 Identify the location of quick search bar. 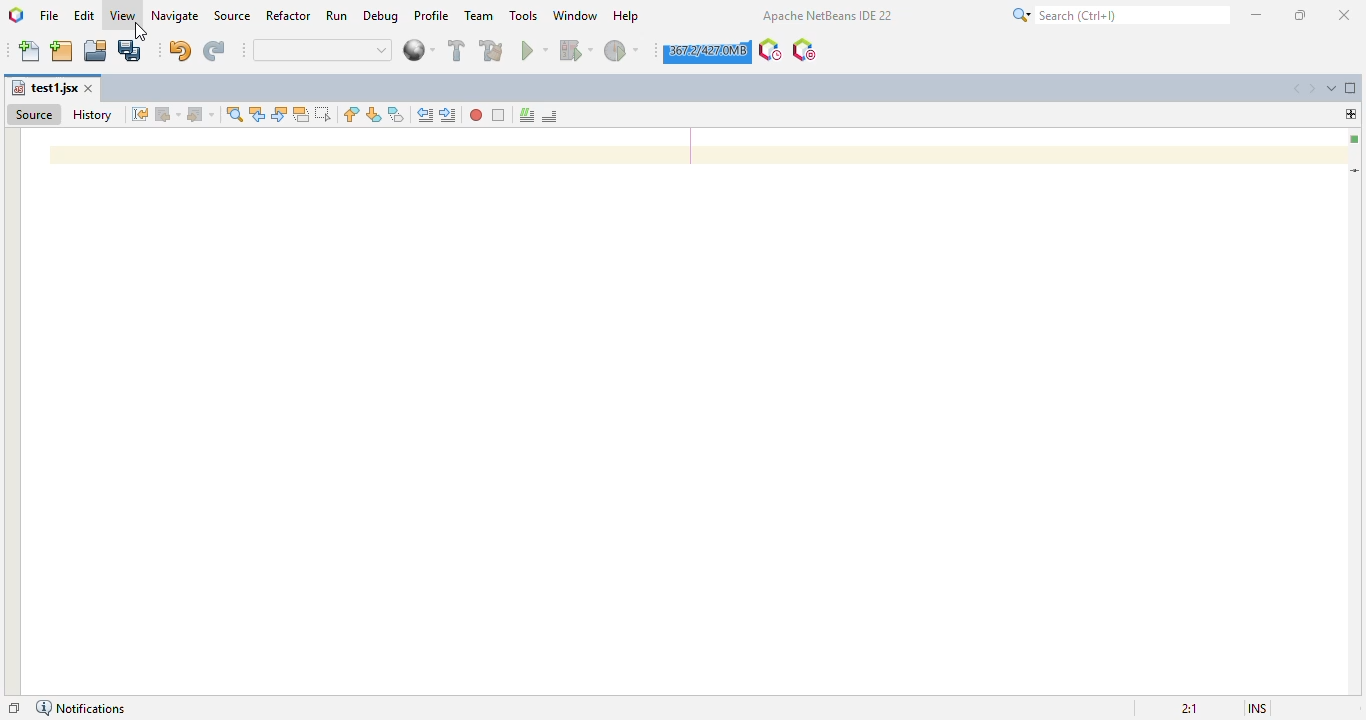
(324, 50).